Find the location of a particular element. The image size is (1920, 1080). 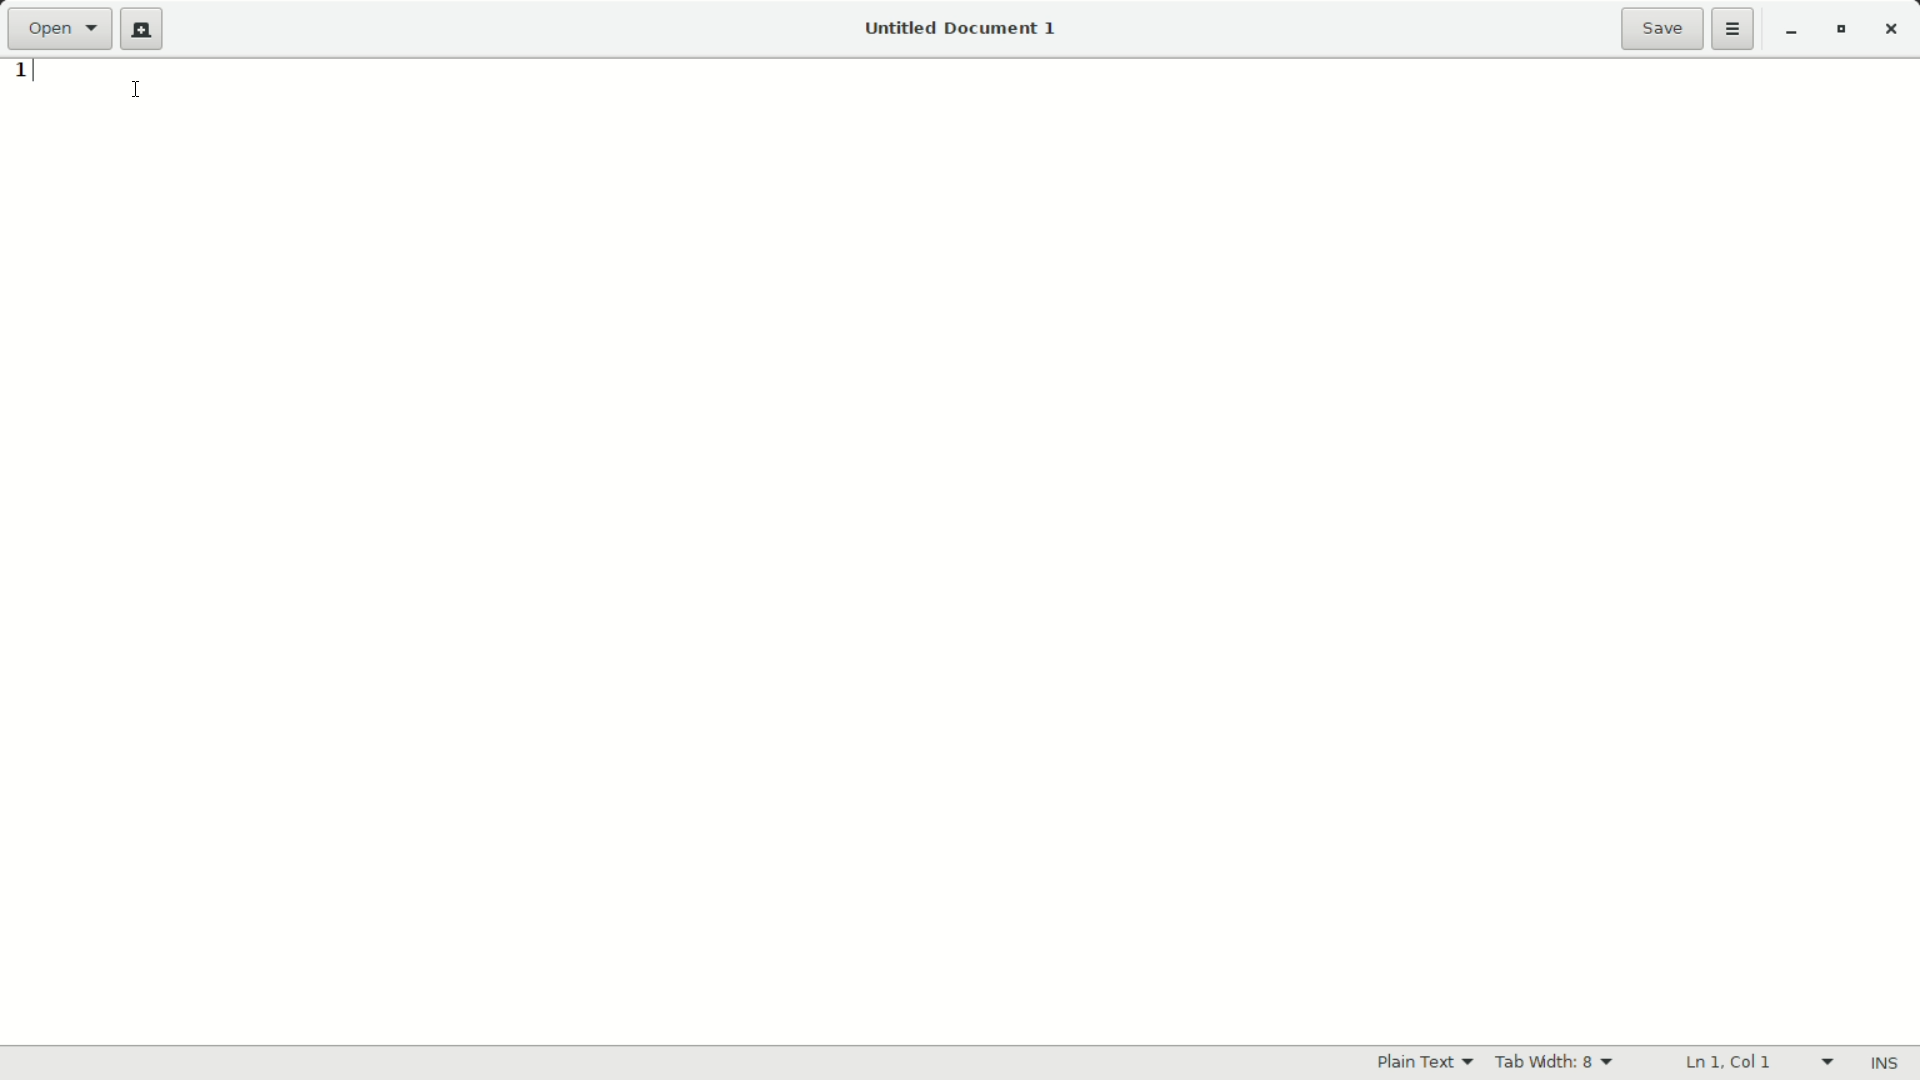

cursor is located at coordinates (137, 89).